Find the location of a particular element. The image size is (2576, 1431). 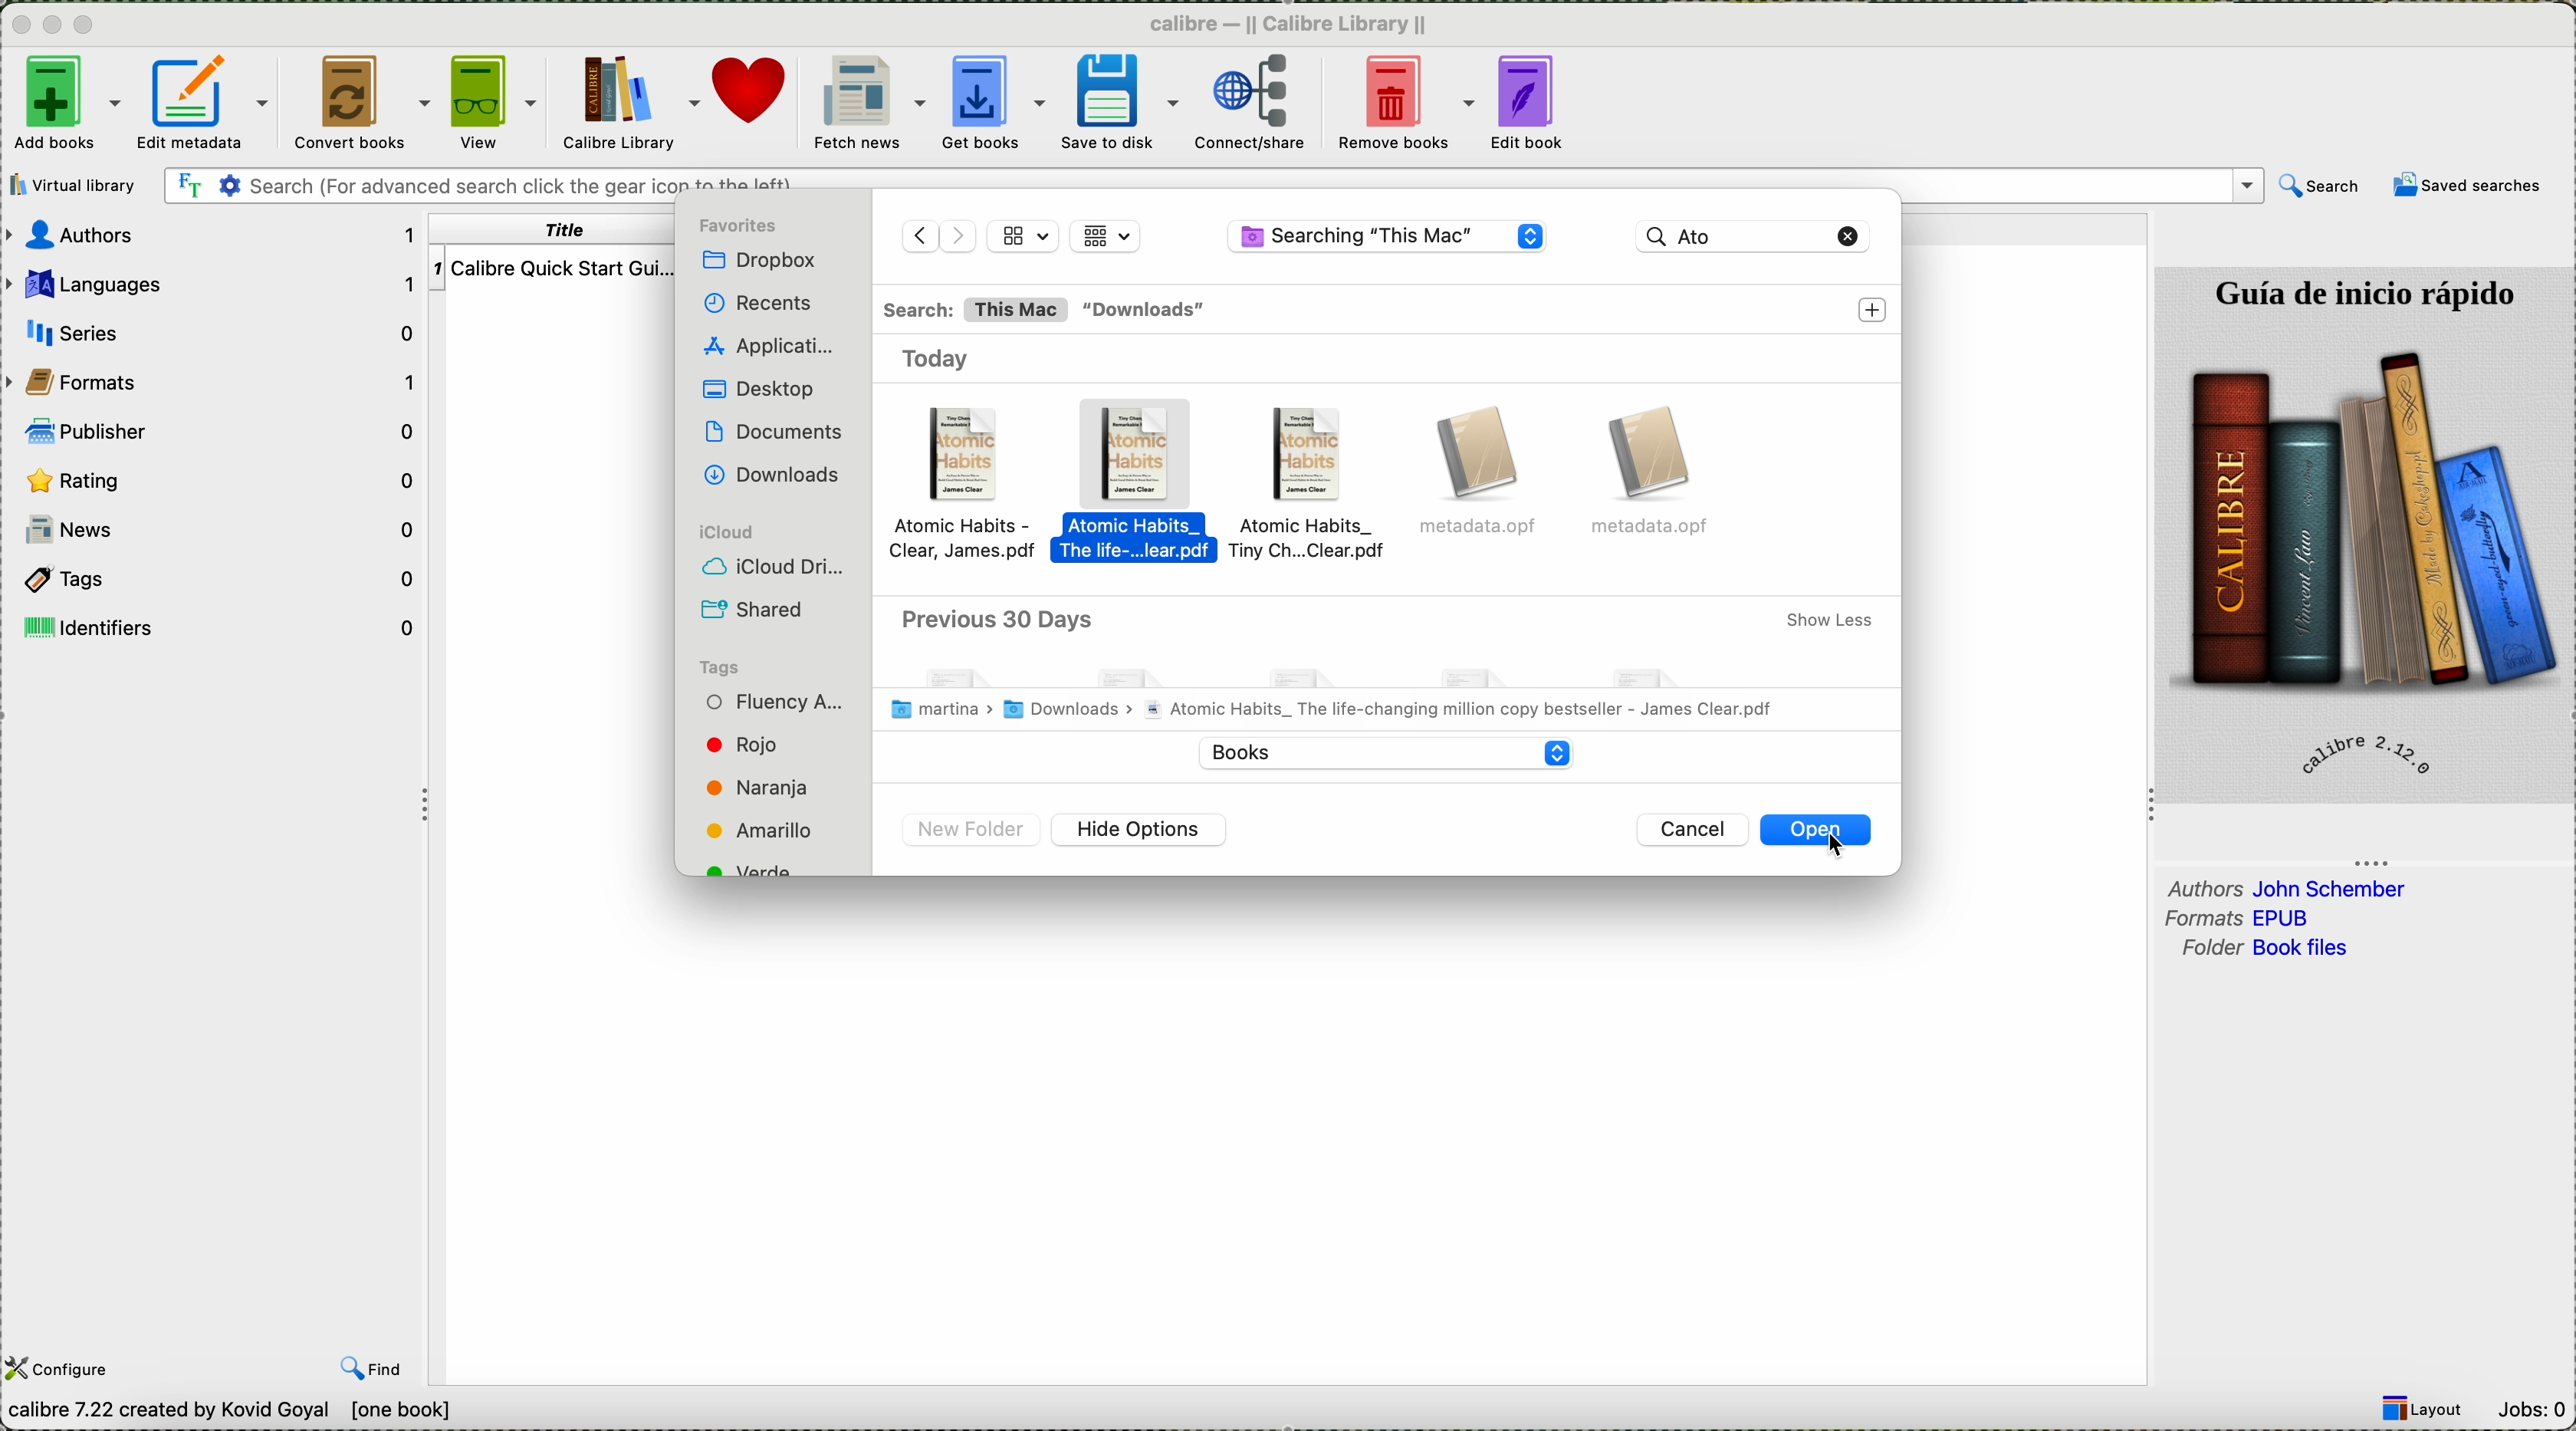

documents is located at coordinates (773, 429).